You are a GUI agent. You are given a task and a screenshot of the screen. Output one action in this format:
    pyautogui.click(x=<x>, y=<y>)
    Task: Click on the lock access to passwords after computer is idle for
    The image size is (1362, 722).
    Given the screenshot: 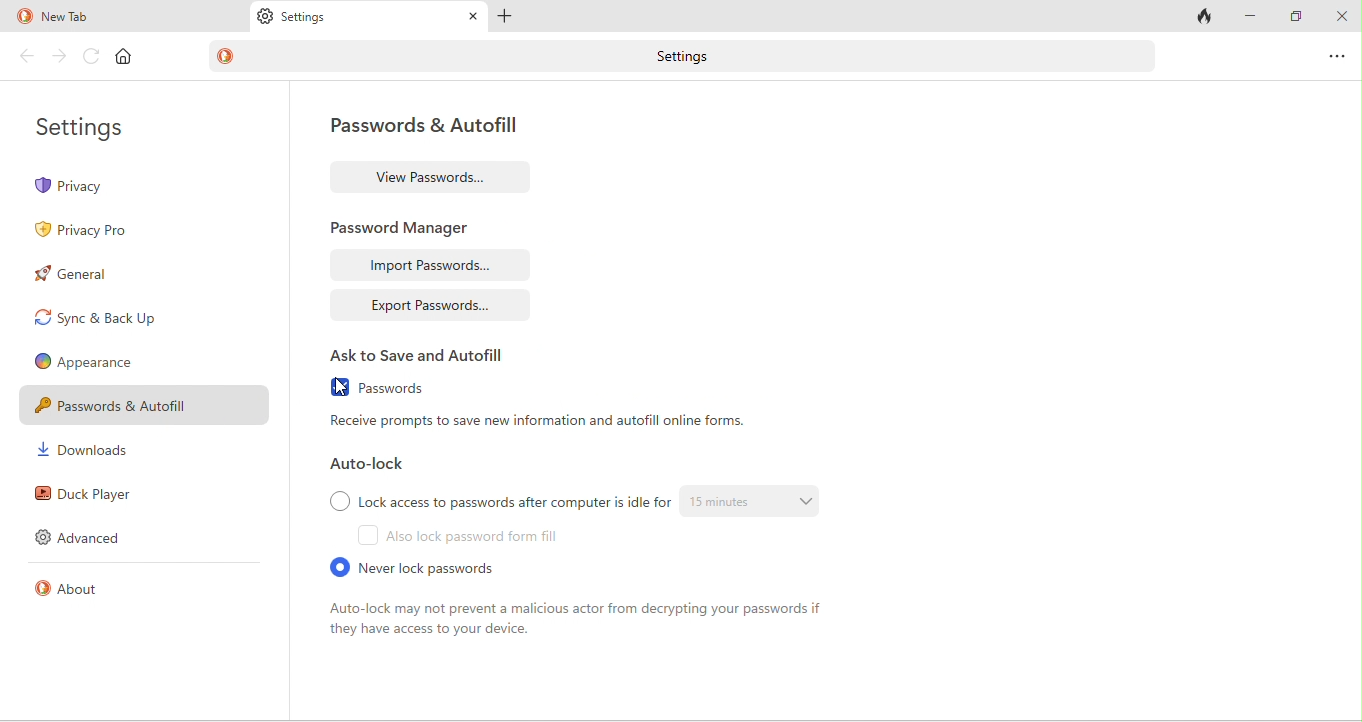 What is the action you would take?
    pyautogui.click(x=496, y=501)
    